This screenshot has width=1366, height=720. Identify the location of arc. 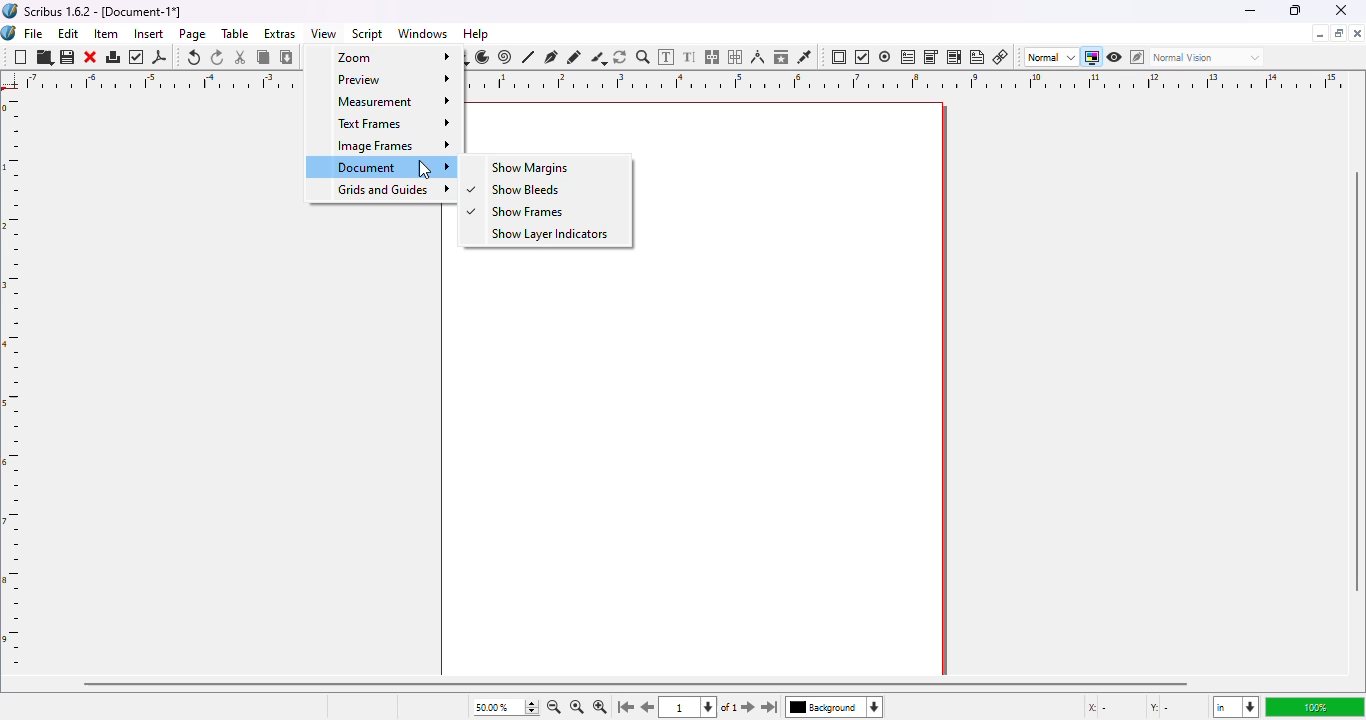
(482, 57).